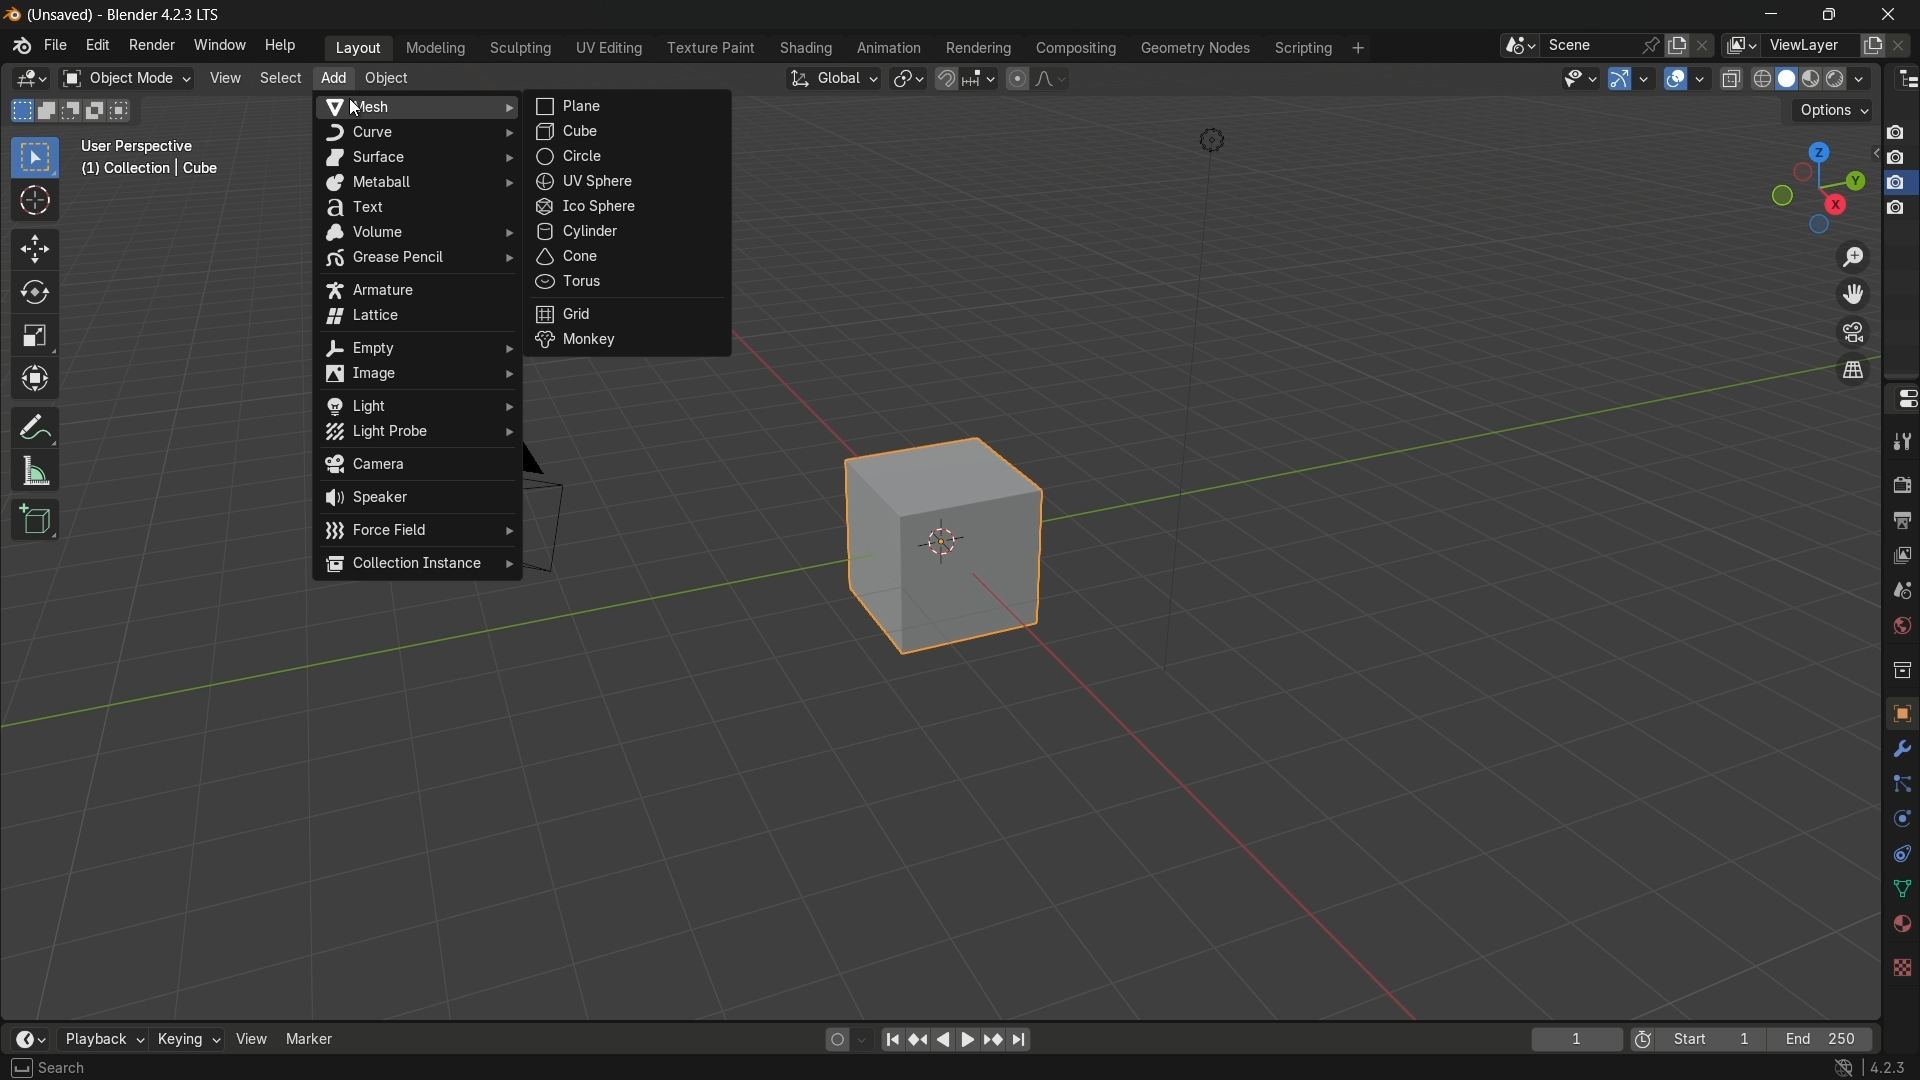 This screenshot has height=1080, width=1920. I want to click on no internet, so click(1839, 1068).